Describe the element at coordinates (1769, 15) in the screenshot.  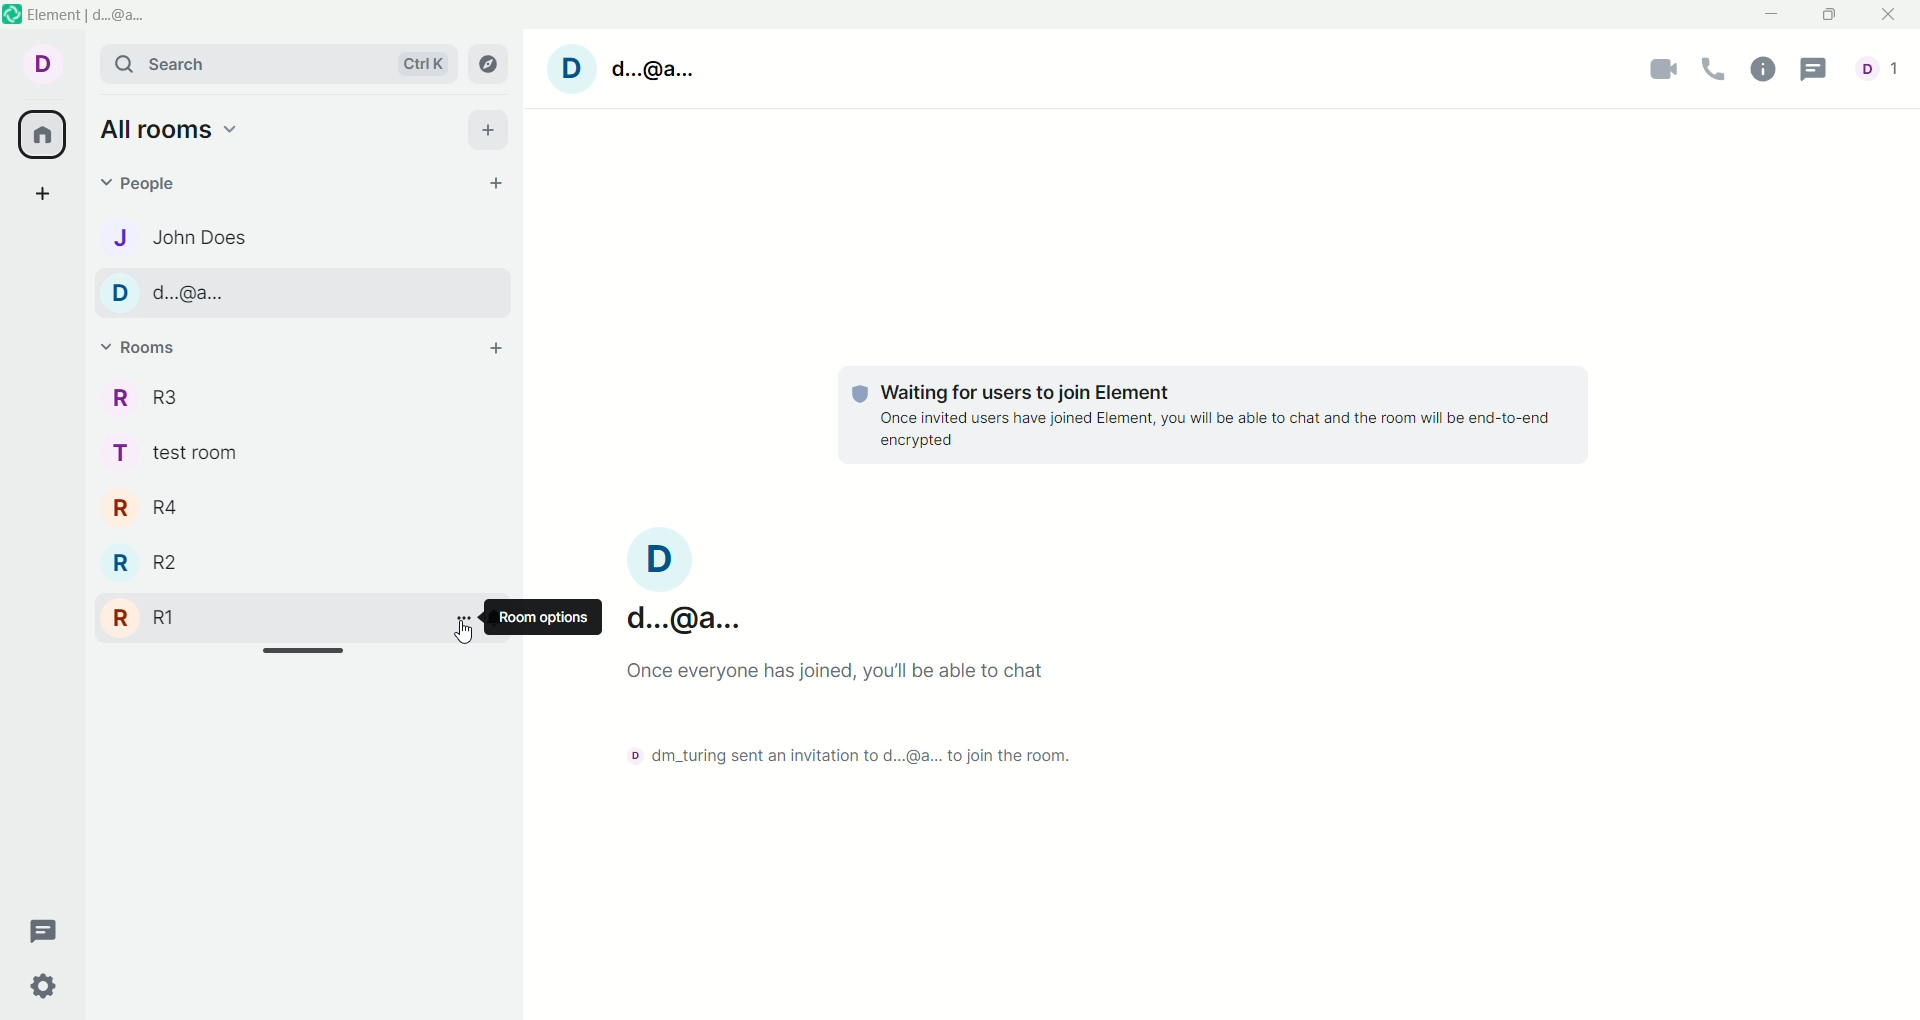
I see `minimize` at that location.